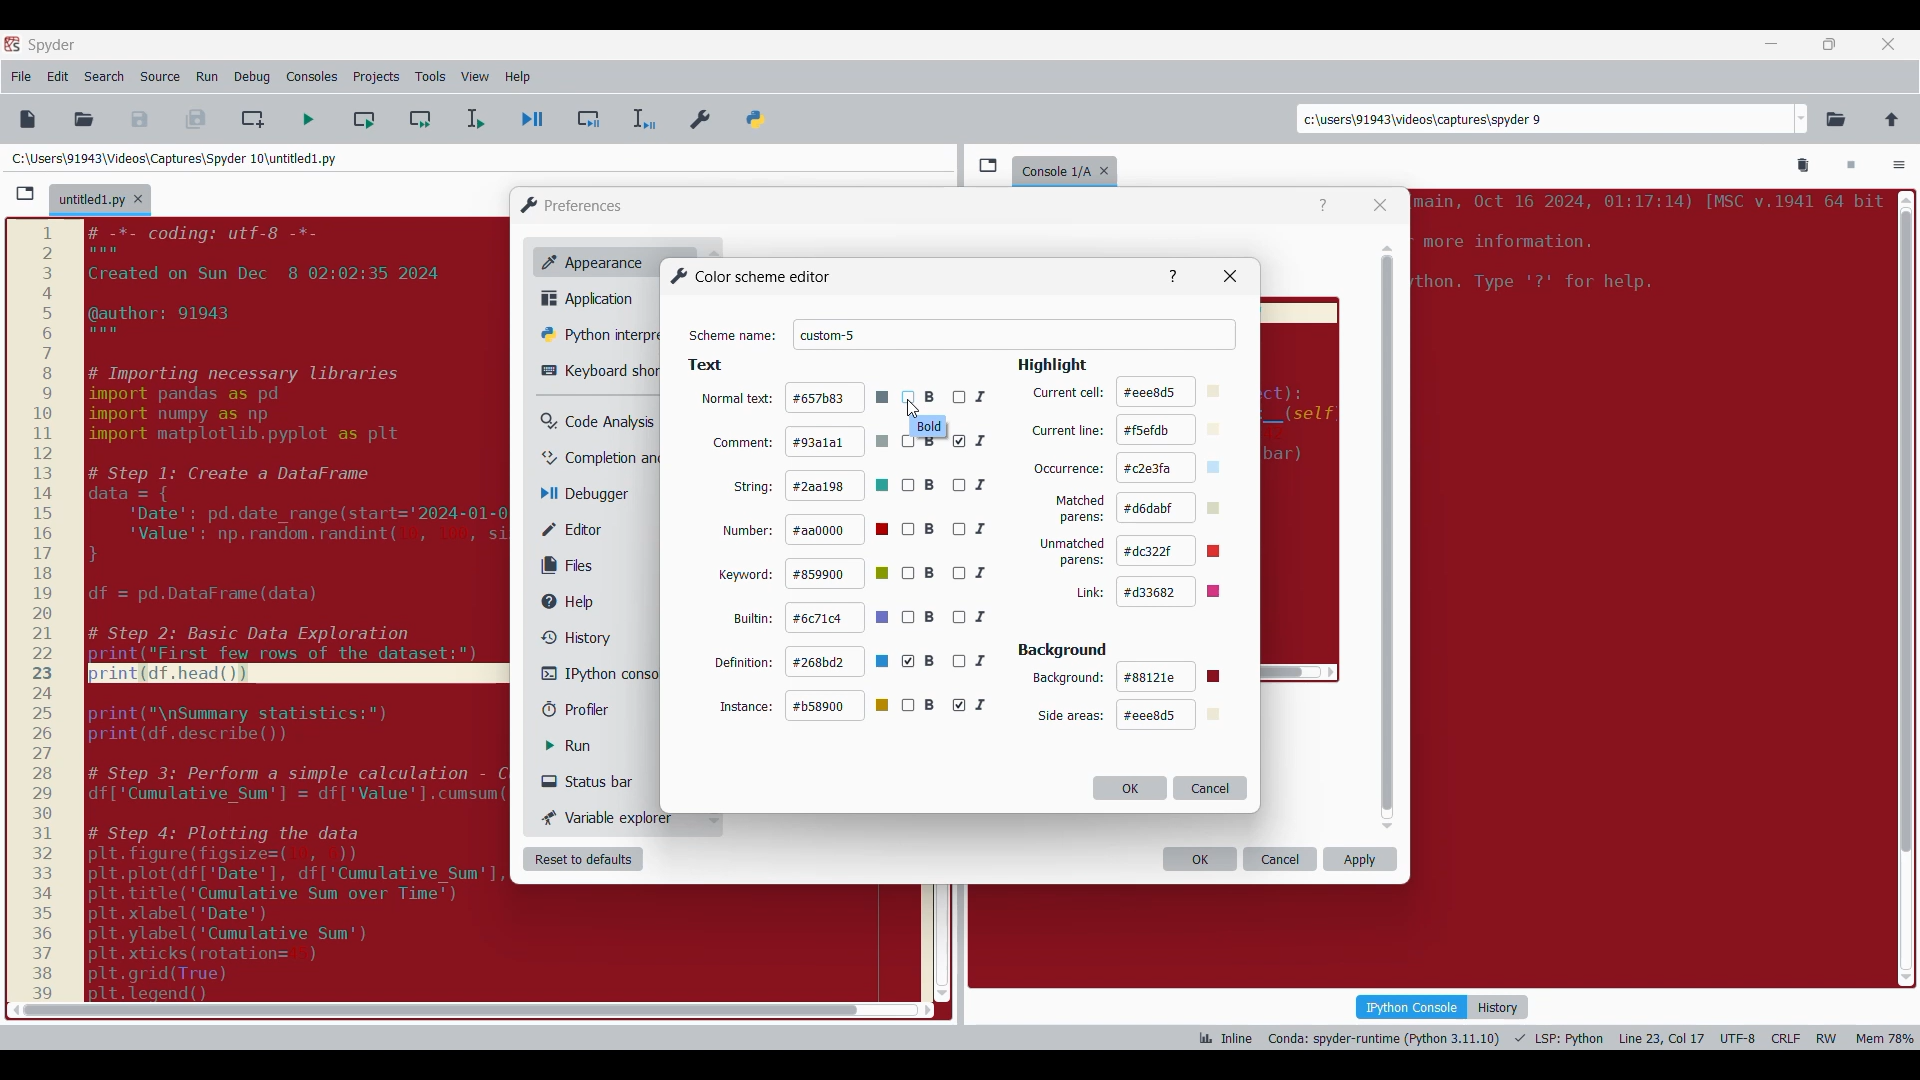 Image resolution: width=1920 pixels, height=1080 pixels. What do you see at coordinates (1851, 166) in the screenshot?
I see `Interrupt kernel` at bounding box center [1851, 166].